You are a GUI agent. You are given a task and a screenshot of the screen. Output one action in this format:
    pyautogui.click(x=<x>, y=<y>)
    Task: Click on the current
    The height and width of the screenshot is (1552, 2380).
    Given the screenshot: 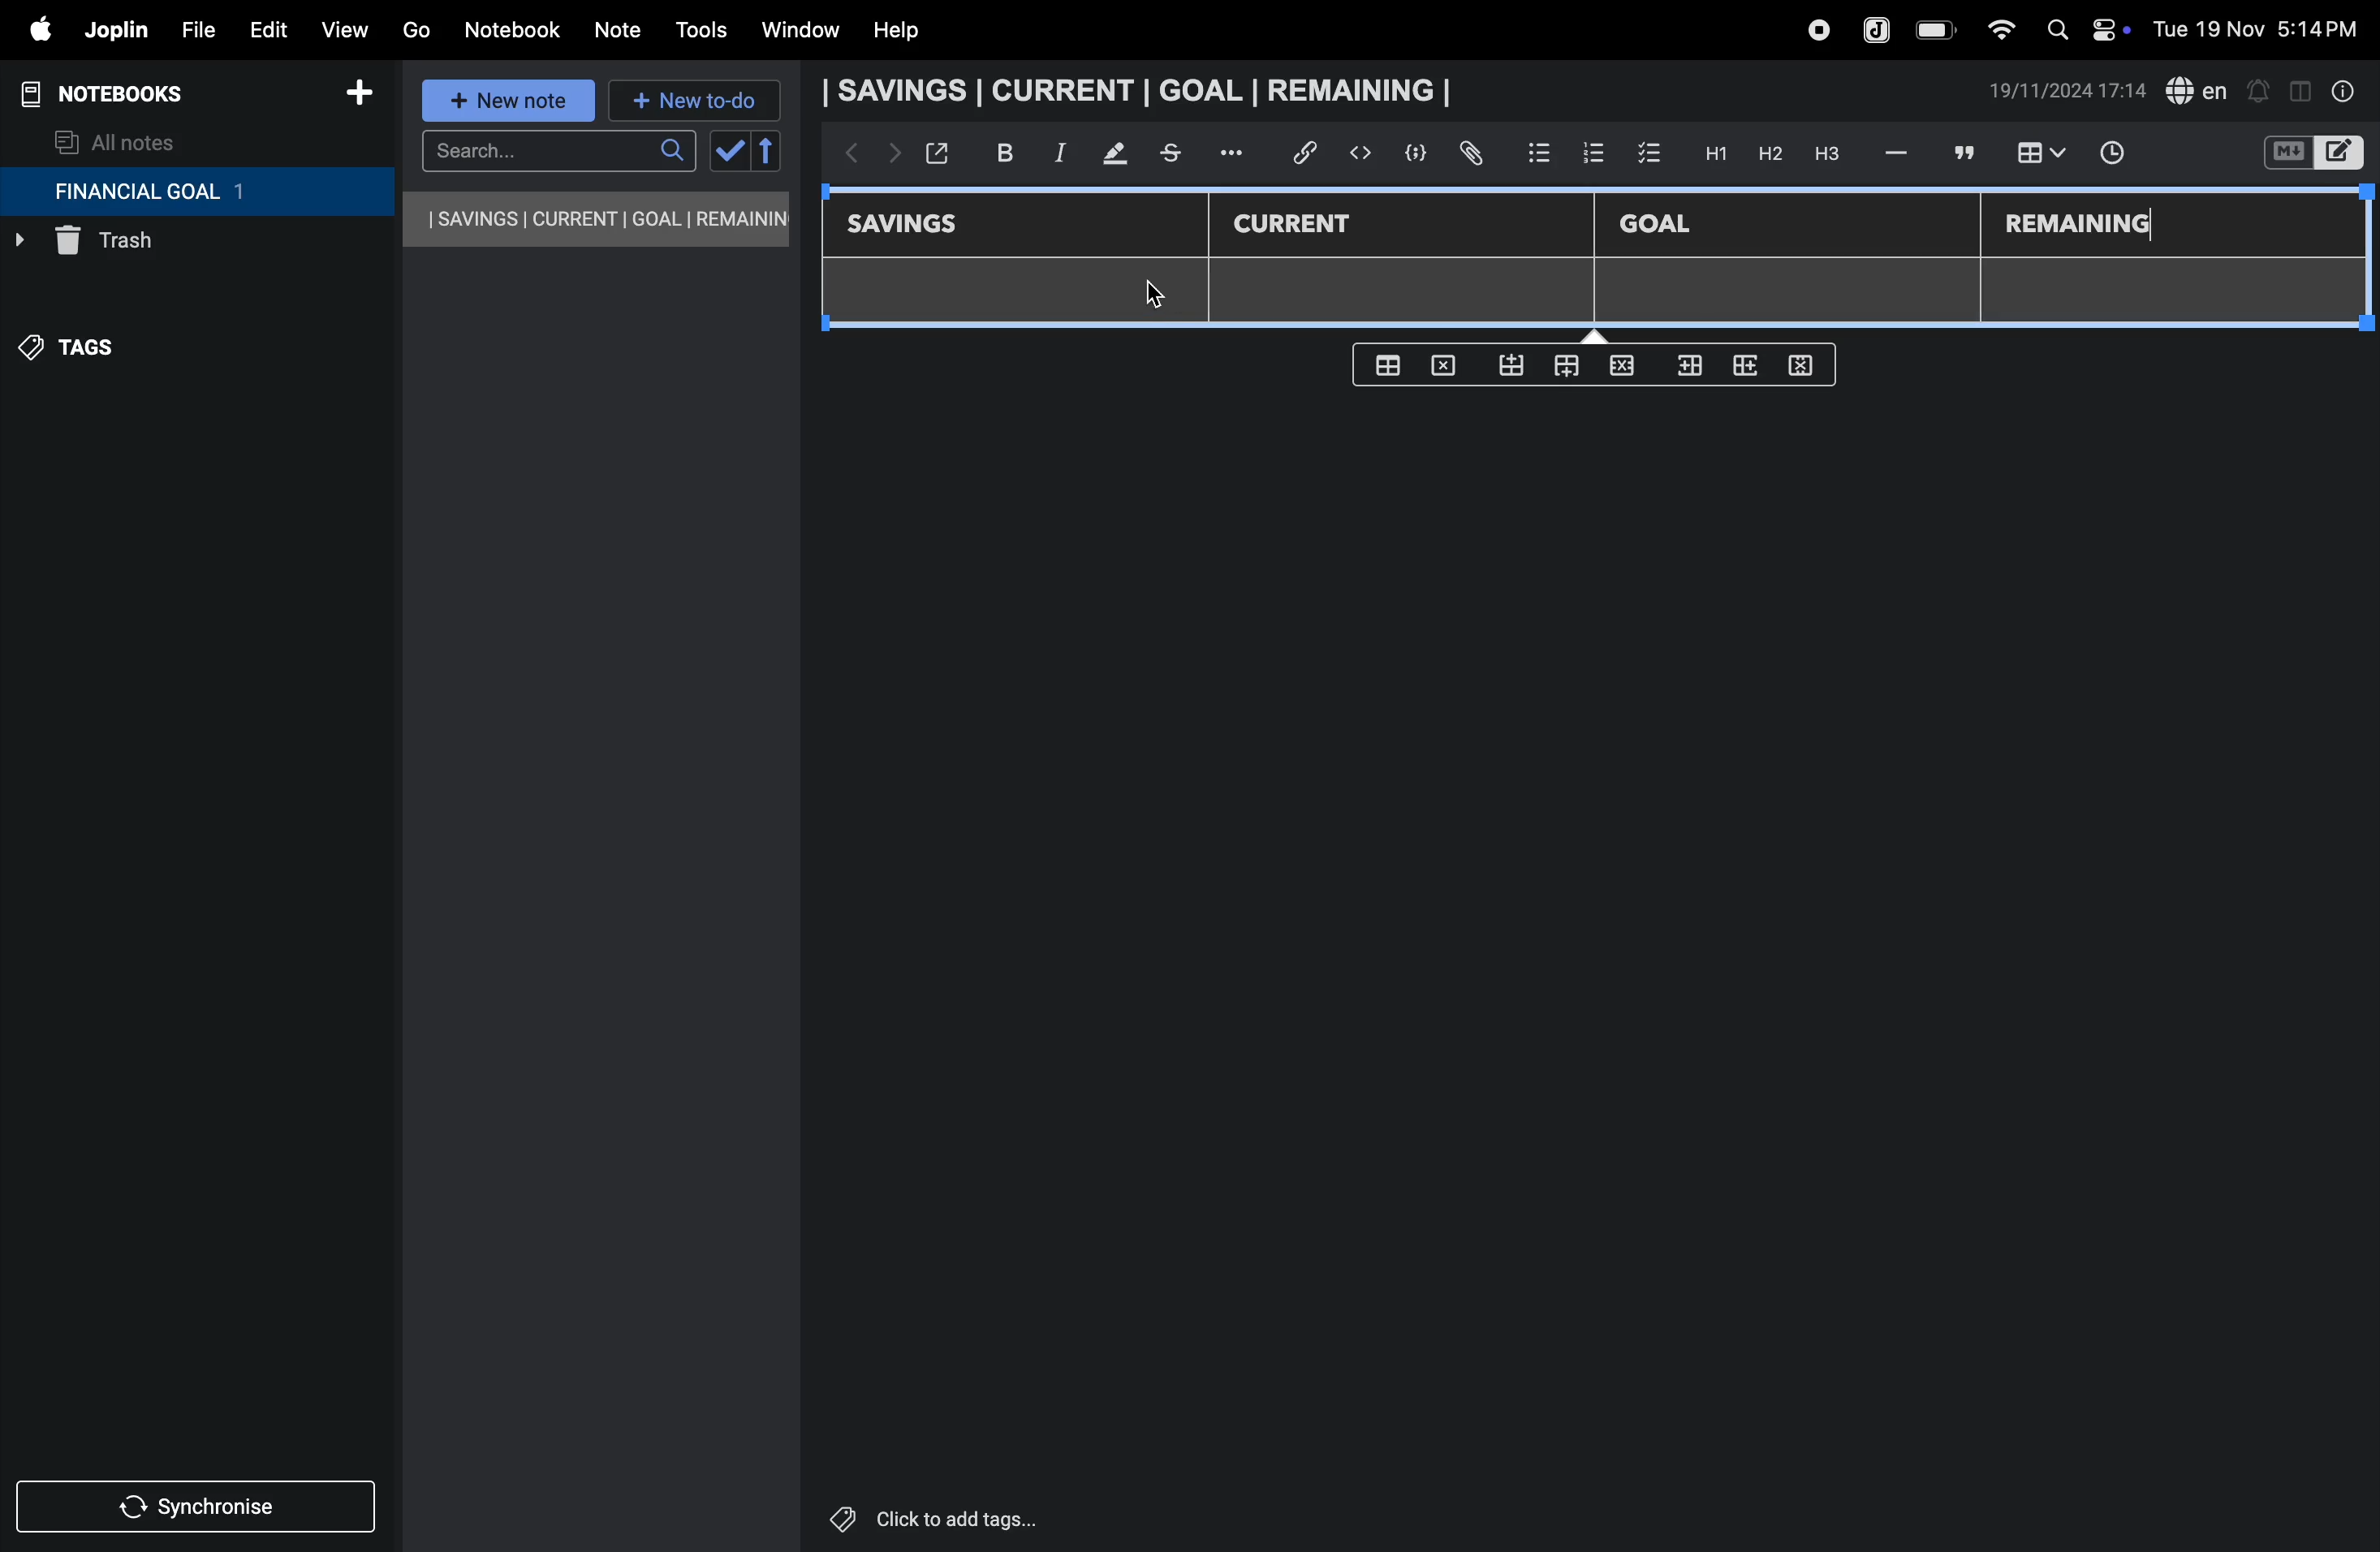 What is the action you would take?
    pyautogui.click(x=1307, y=225)
    